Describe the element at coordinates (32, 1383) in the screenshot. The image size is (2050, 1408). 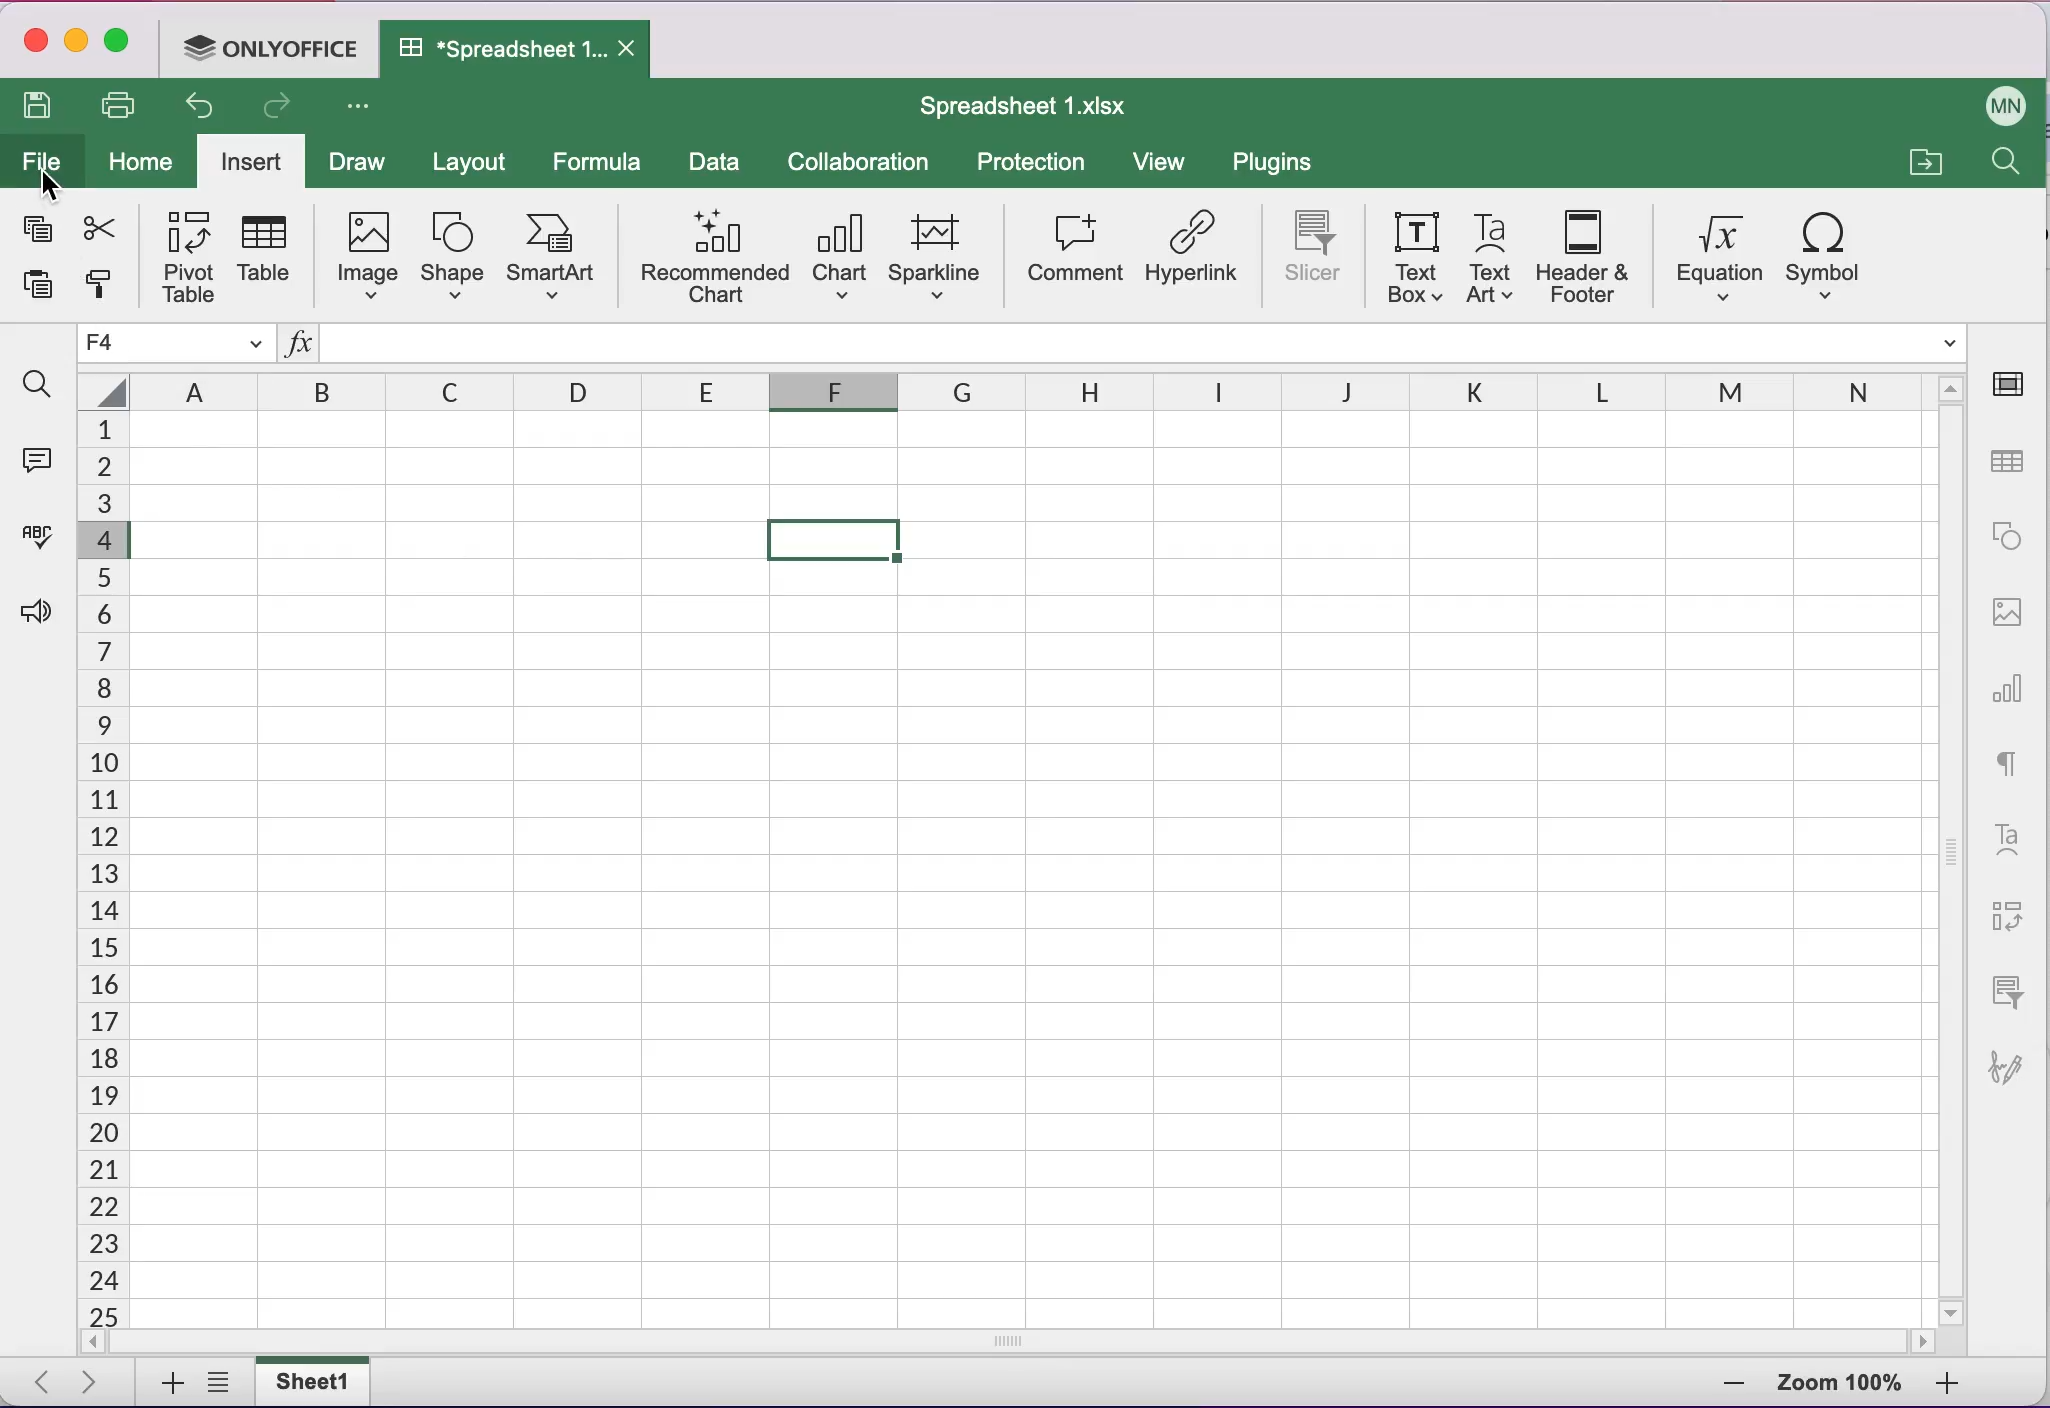
I see `previous sheet` at that location.